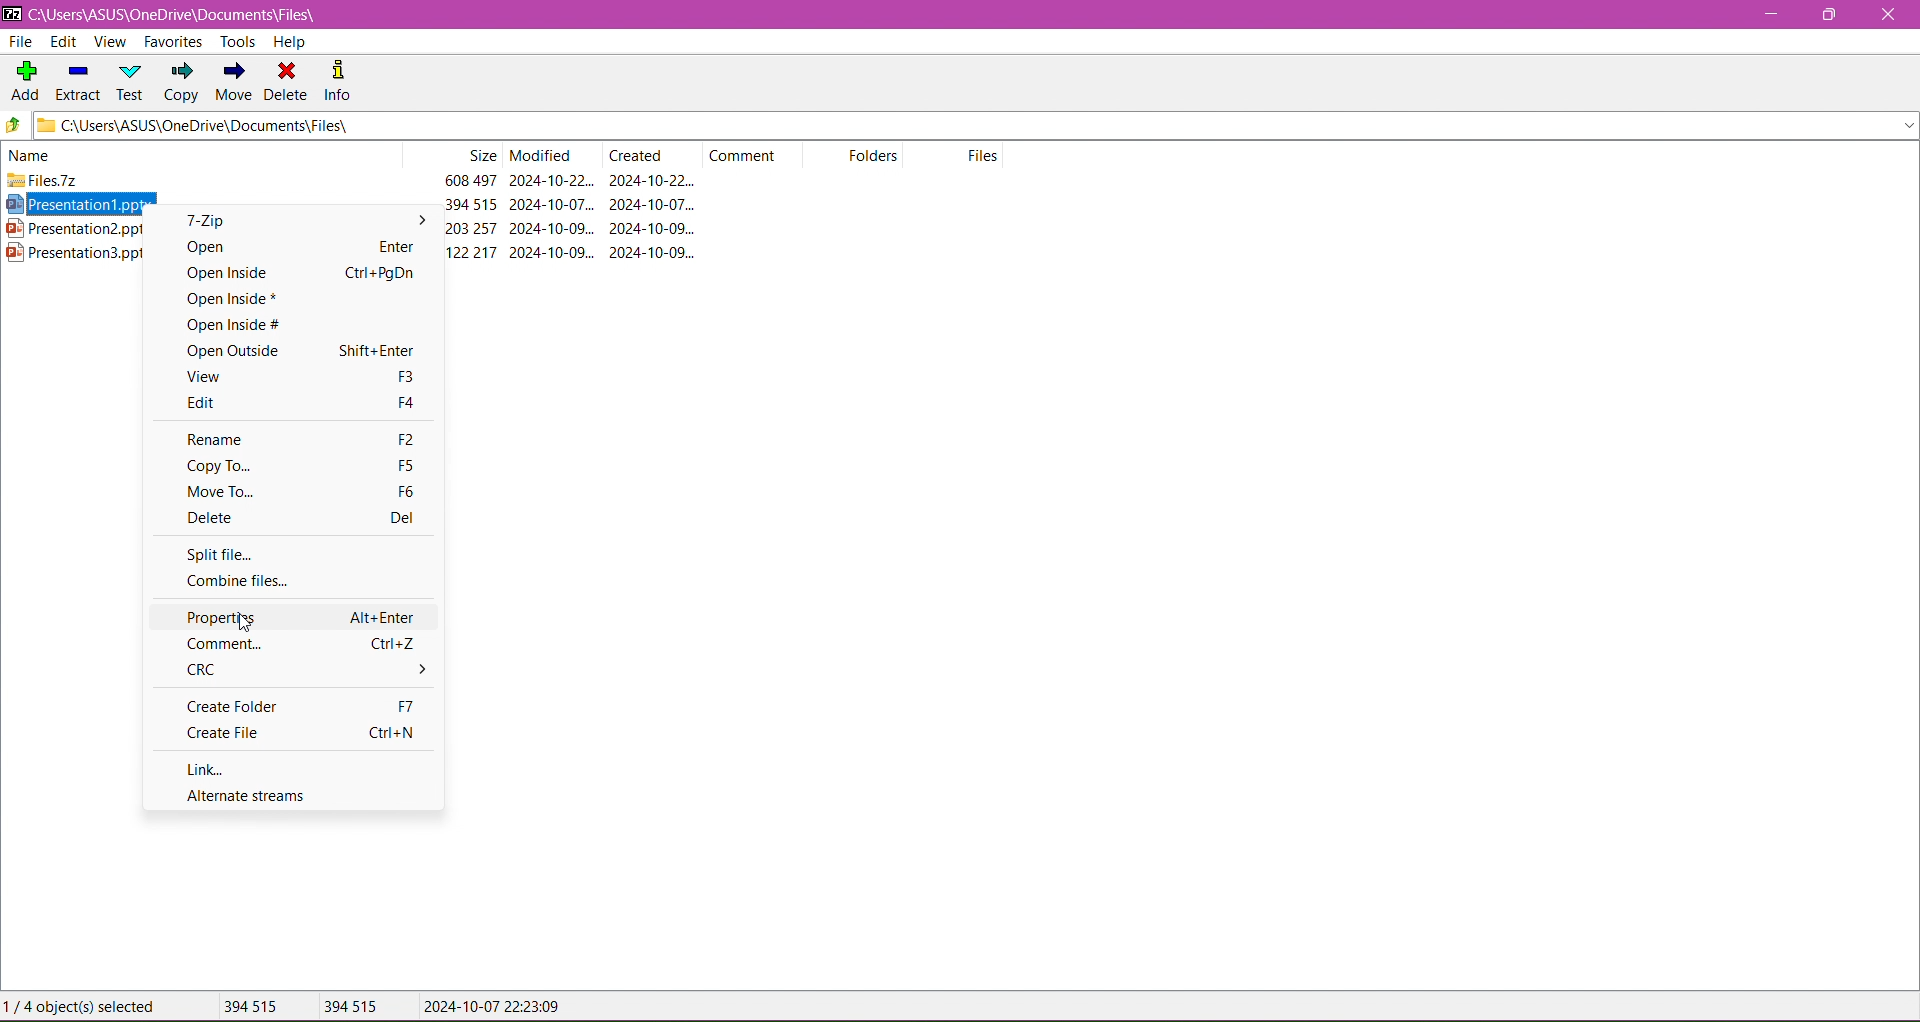 The width and height of the screenshot is (1920, 1022). I want to click on Edit, so click(300, 404).